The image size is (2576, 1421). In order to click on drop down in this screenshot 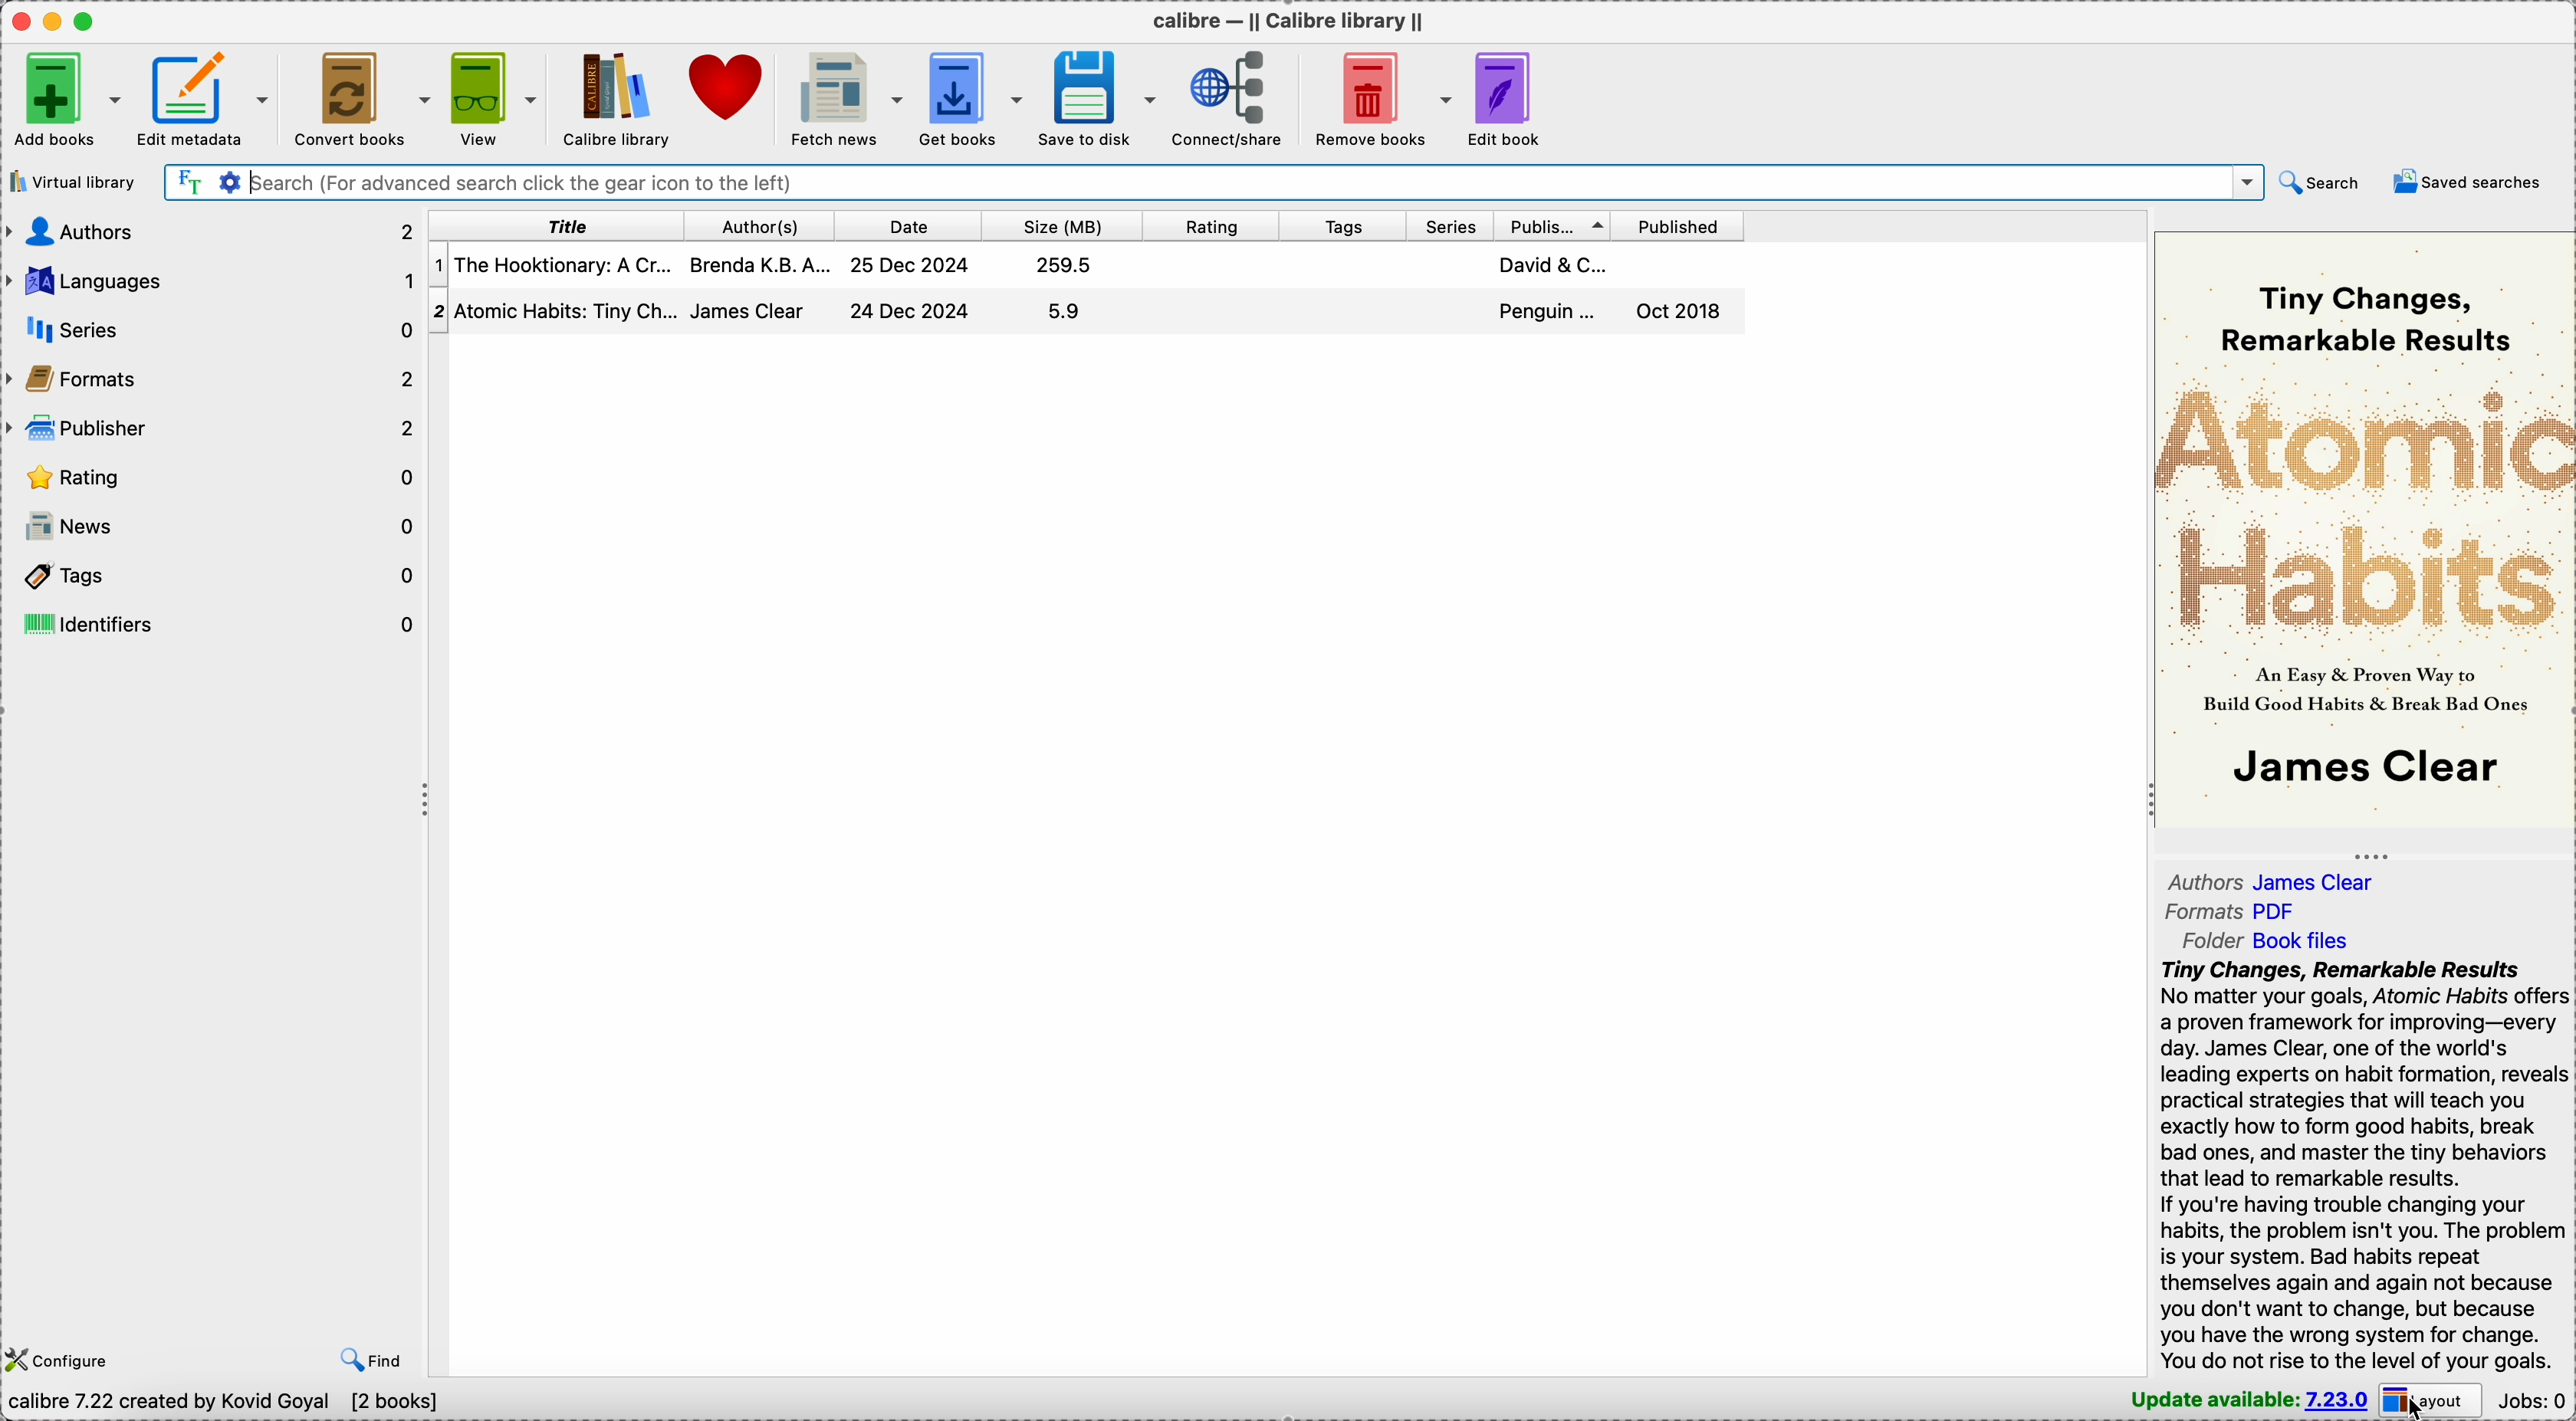, I will do `click(2248, 182)`.